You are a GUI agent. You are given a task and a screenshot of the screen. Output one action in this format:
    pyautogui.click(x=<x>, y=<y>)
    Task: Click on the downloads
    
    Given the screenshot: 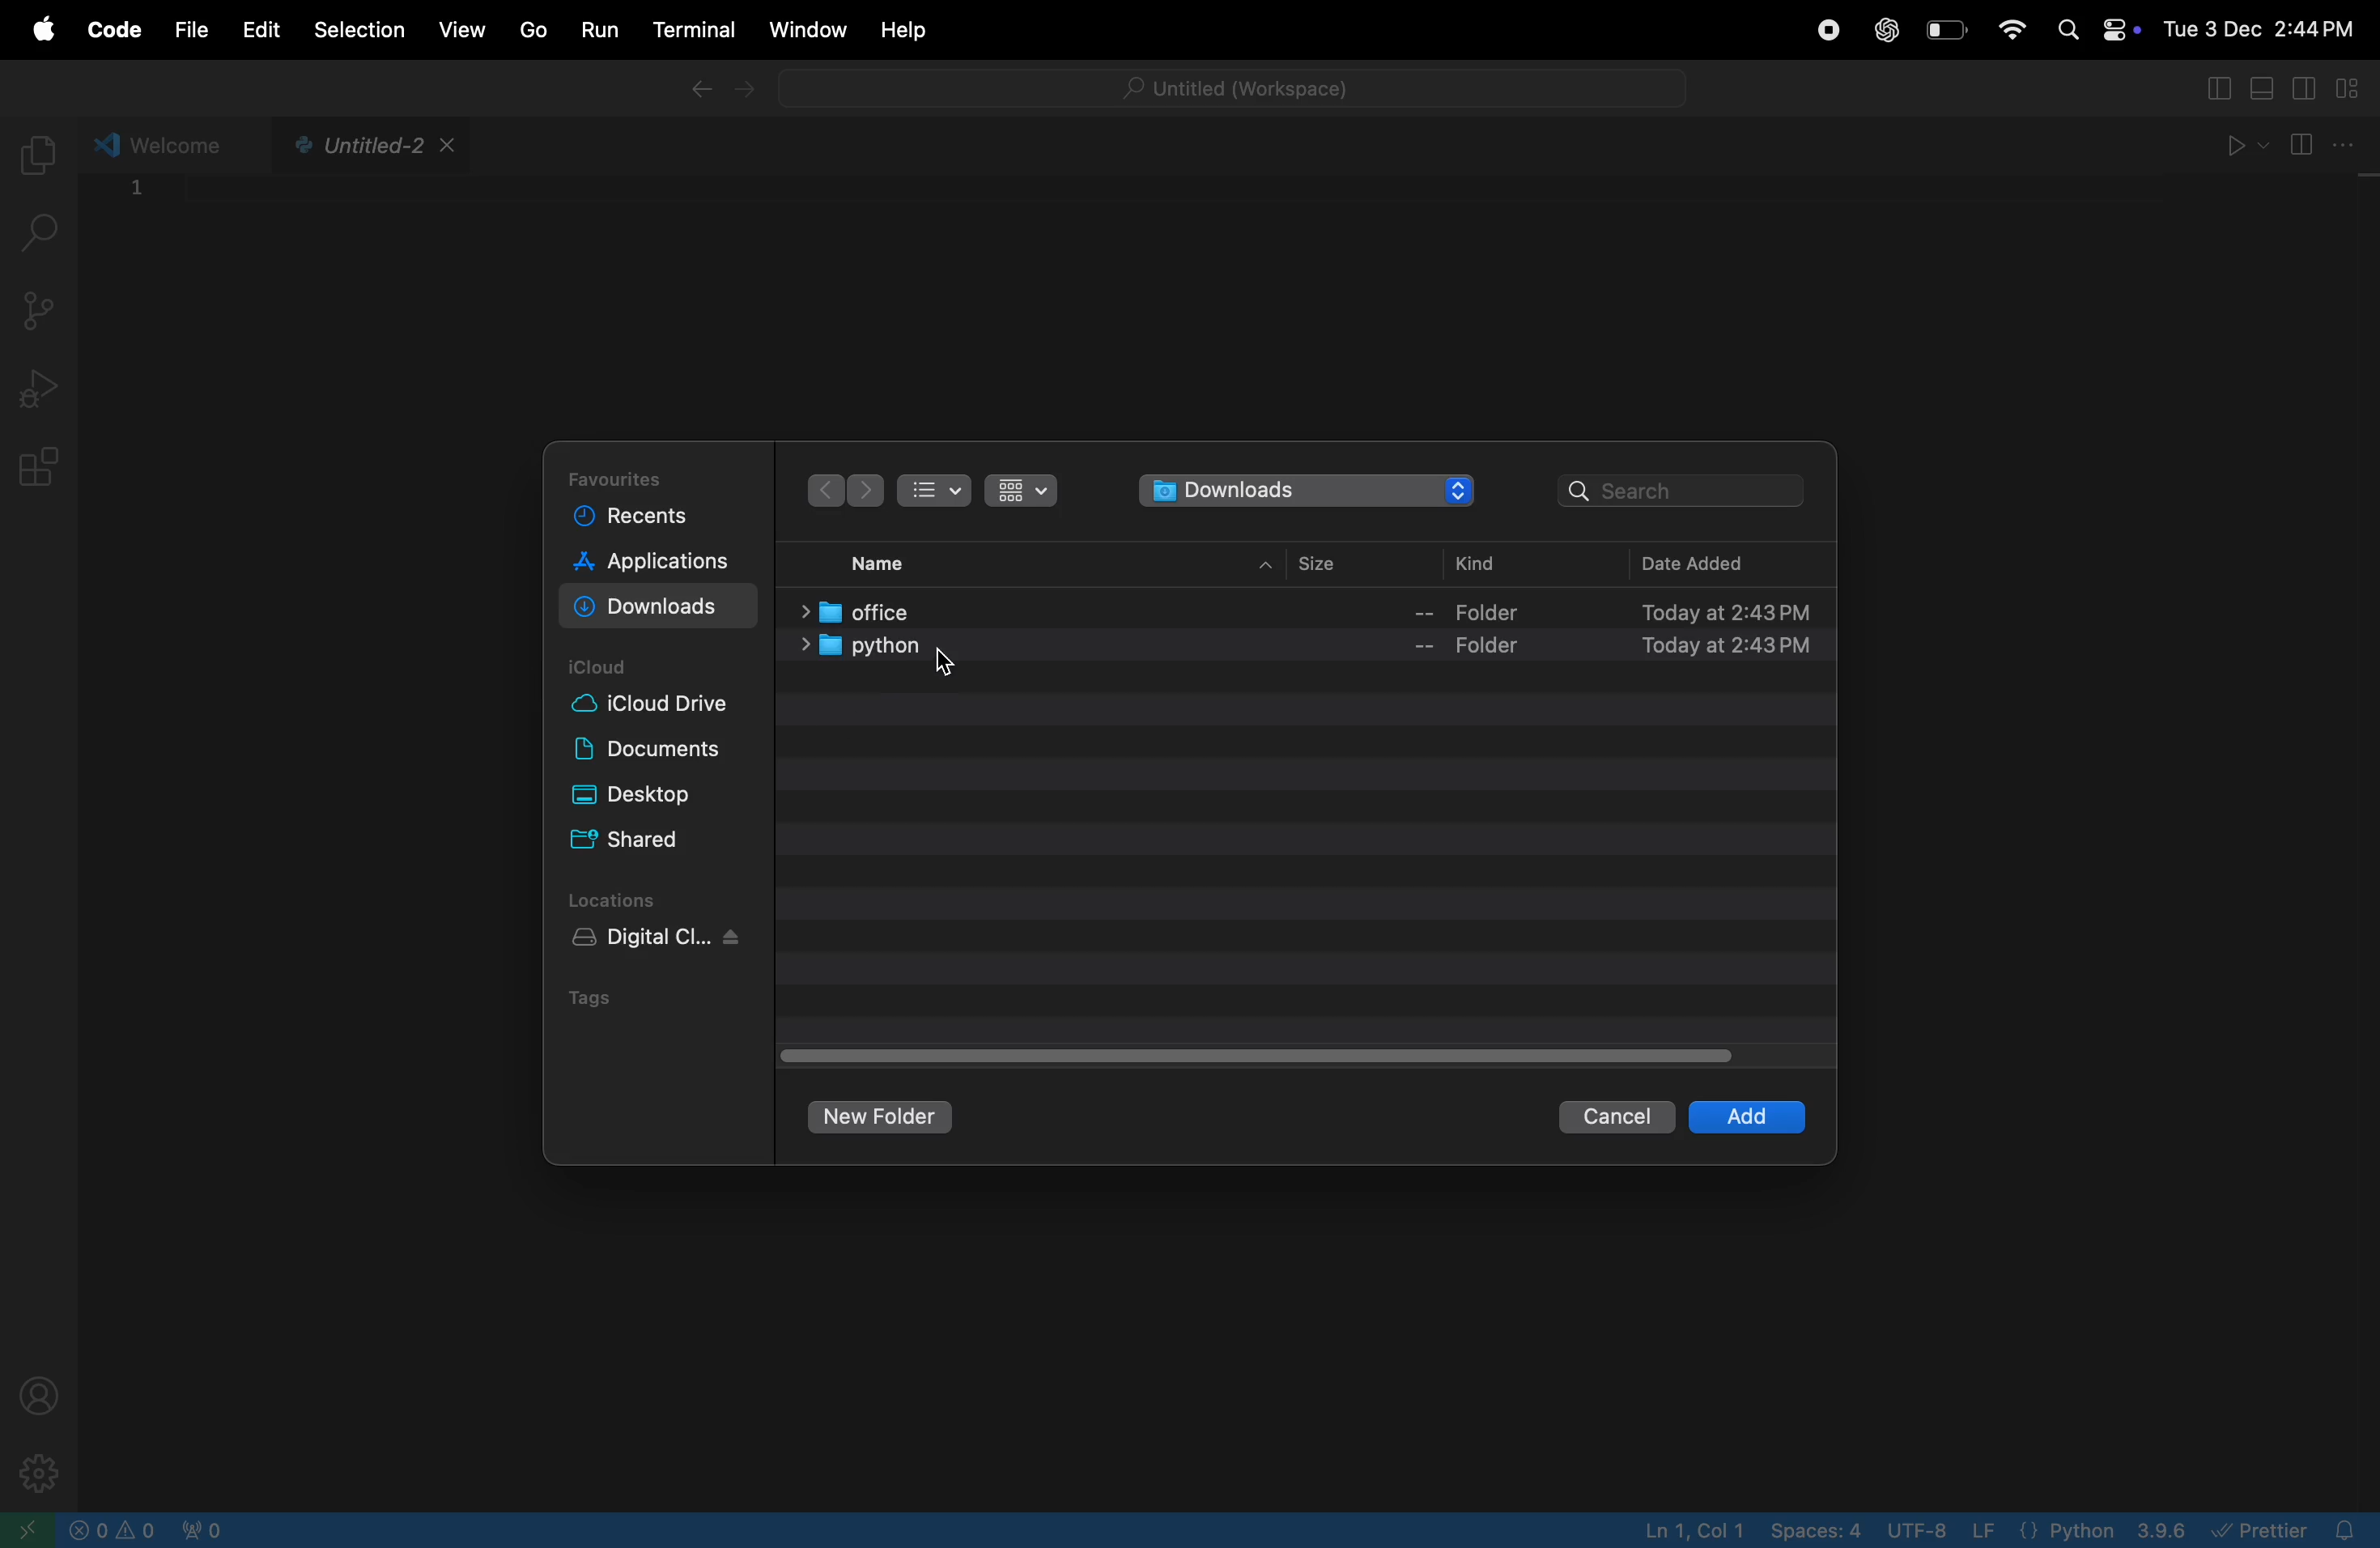 What is the action you would take?
    pyautogui.click(x=648, y=606)
    